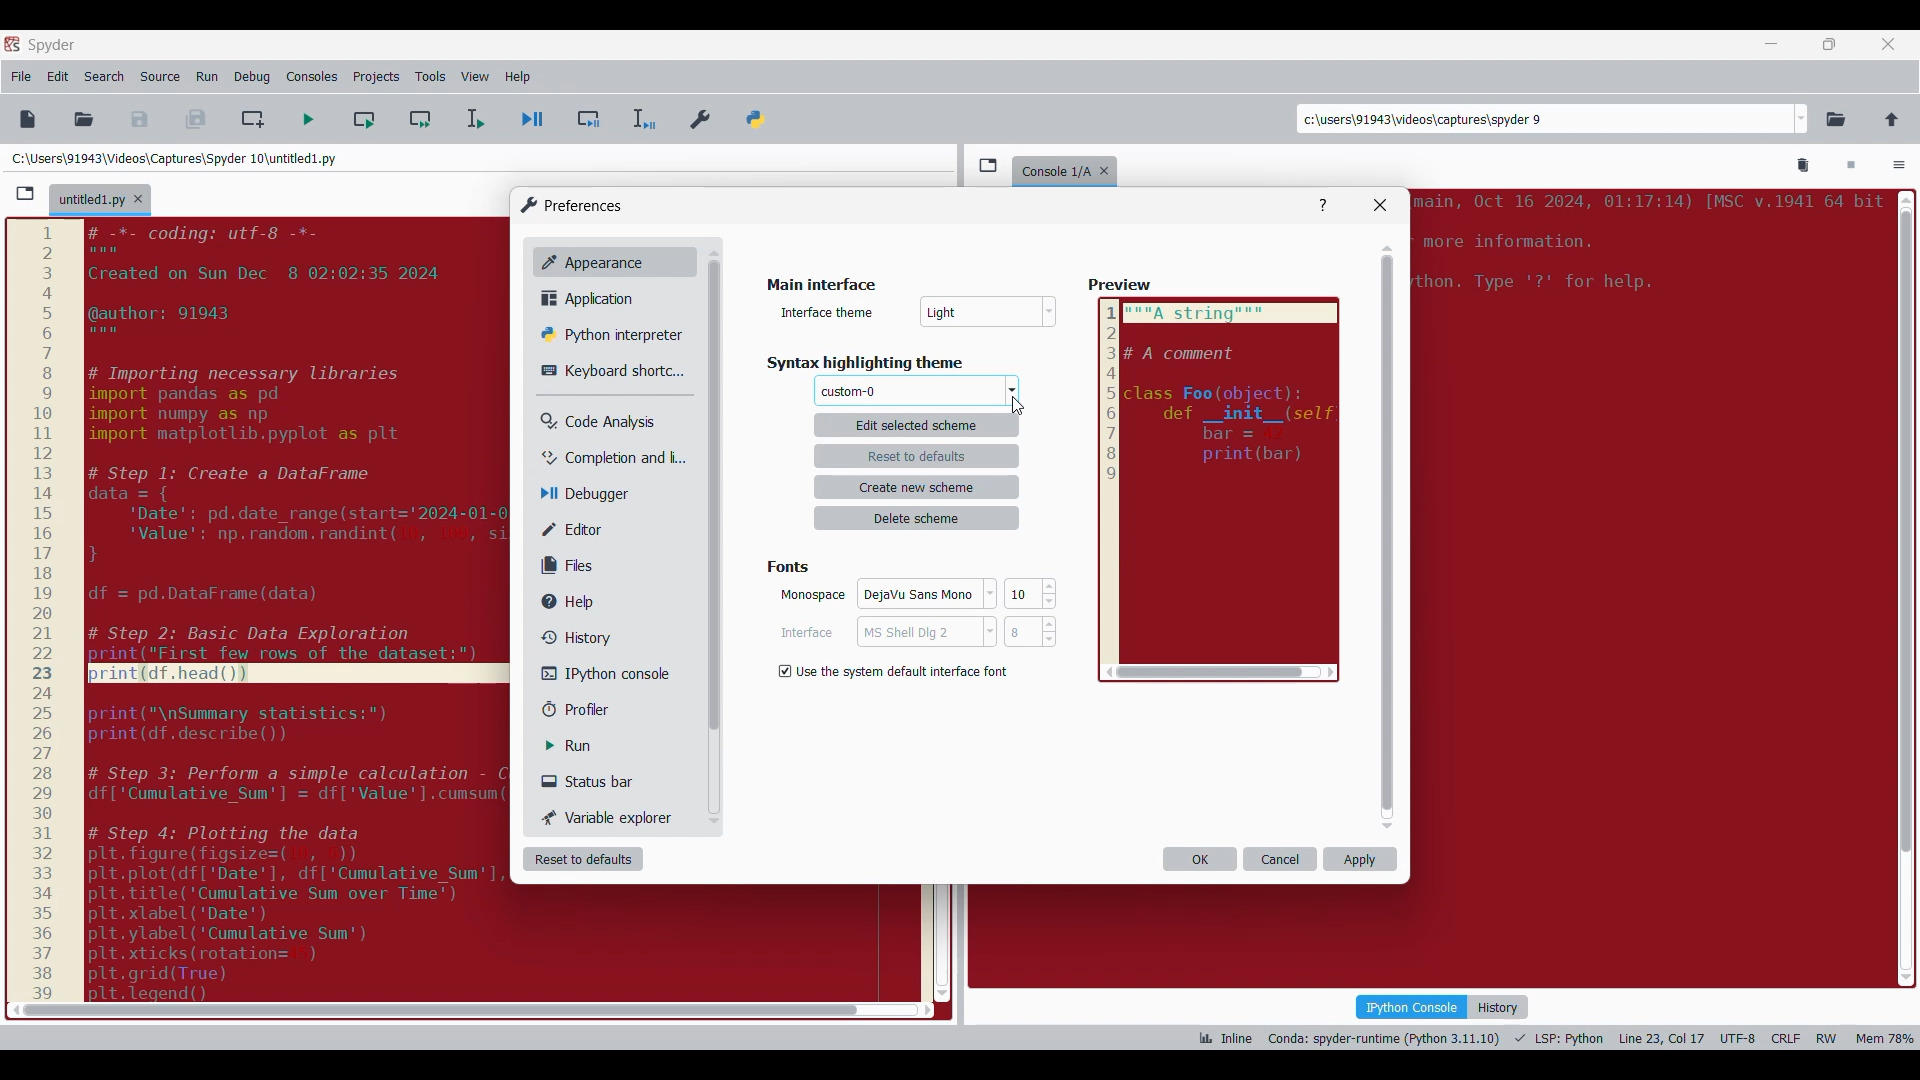 The height and width of the screenshot is (1080, 1920). What do you see at coordinates (597, 422) in the screenshot?
I see `Code analysis` at bounding box center [597, 422].